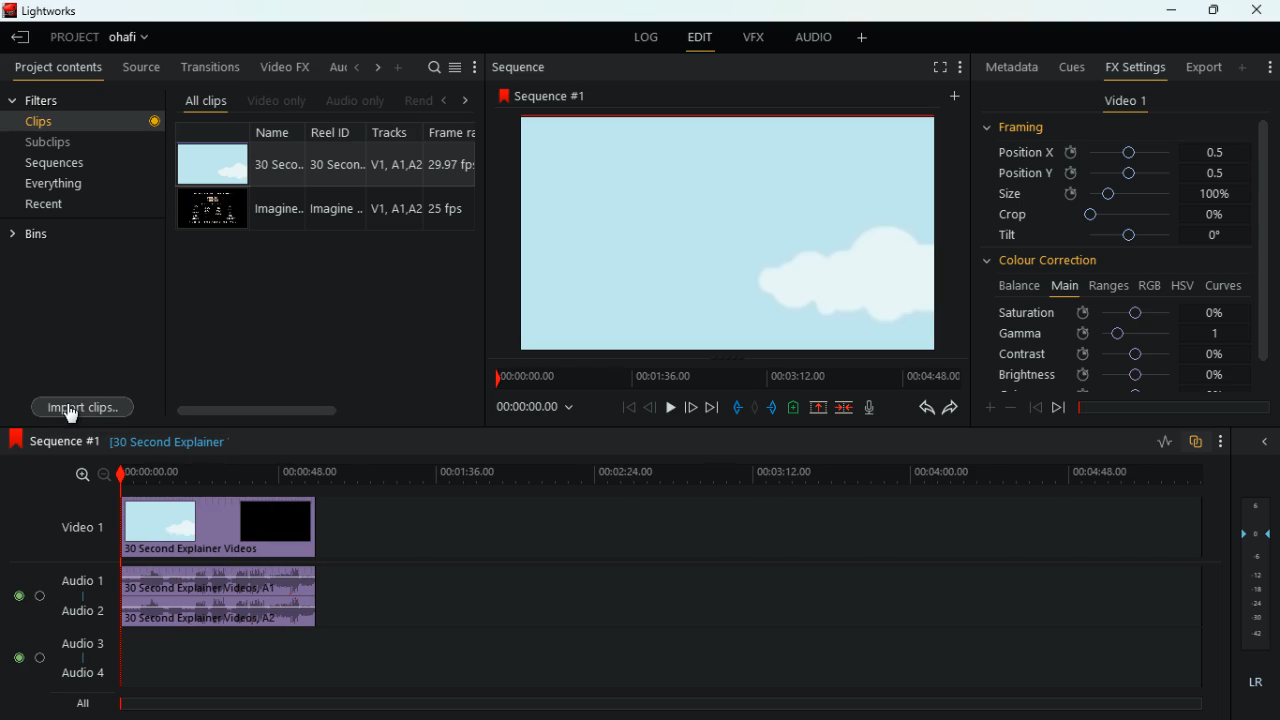 The height and width of the screenshot is (720, 1280). I want to click on more, so click(960, 67).